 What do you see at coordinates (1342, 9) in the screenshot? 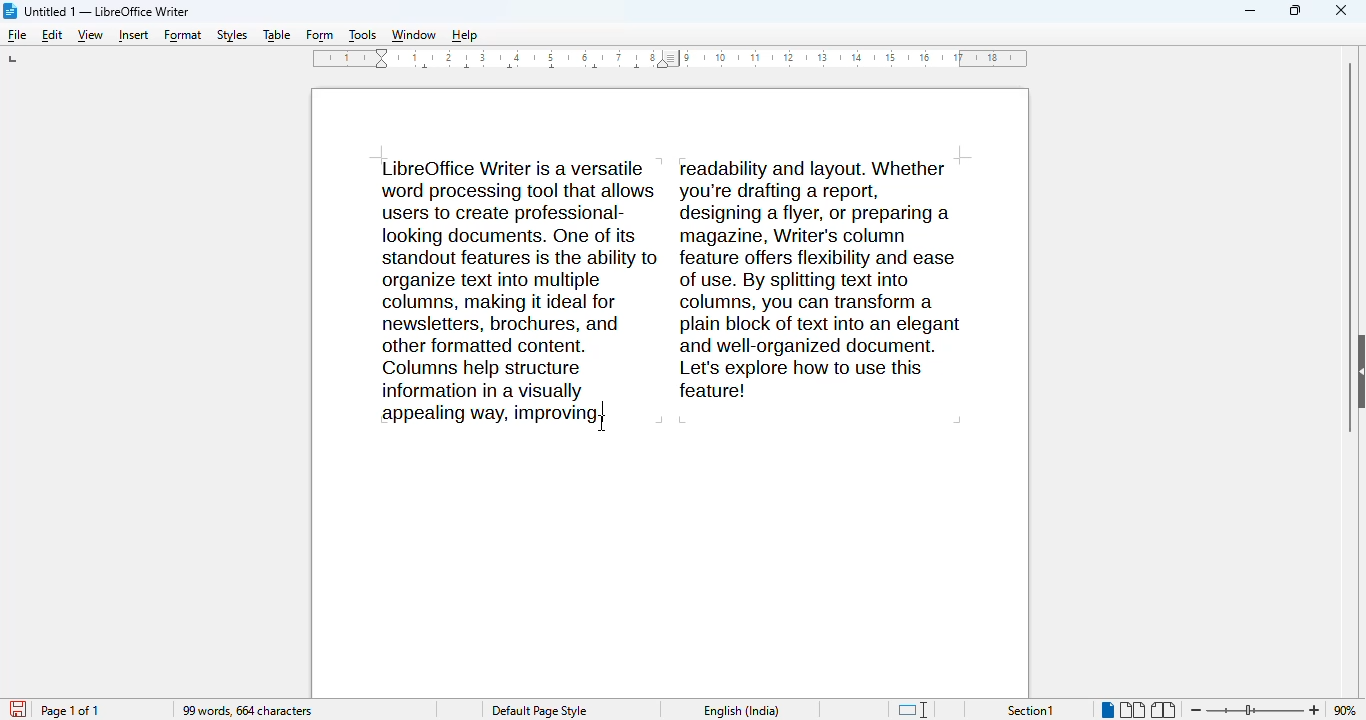
I see `close` at bounding box center [1342, 9].